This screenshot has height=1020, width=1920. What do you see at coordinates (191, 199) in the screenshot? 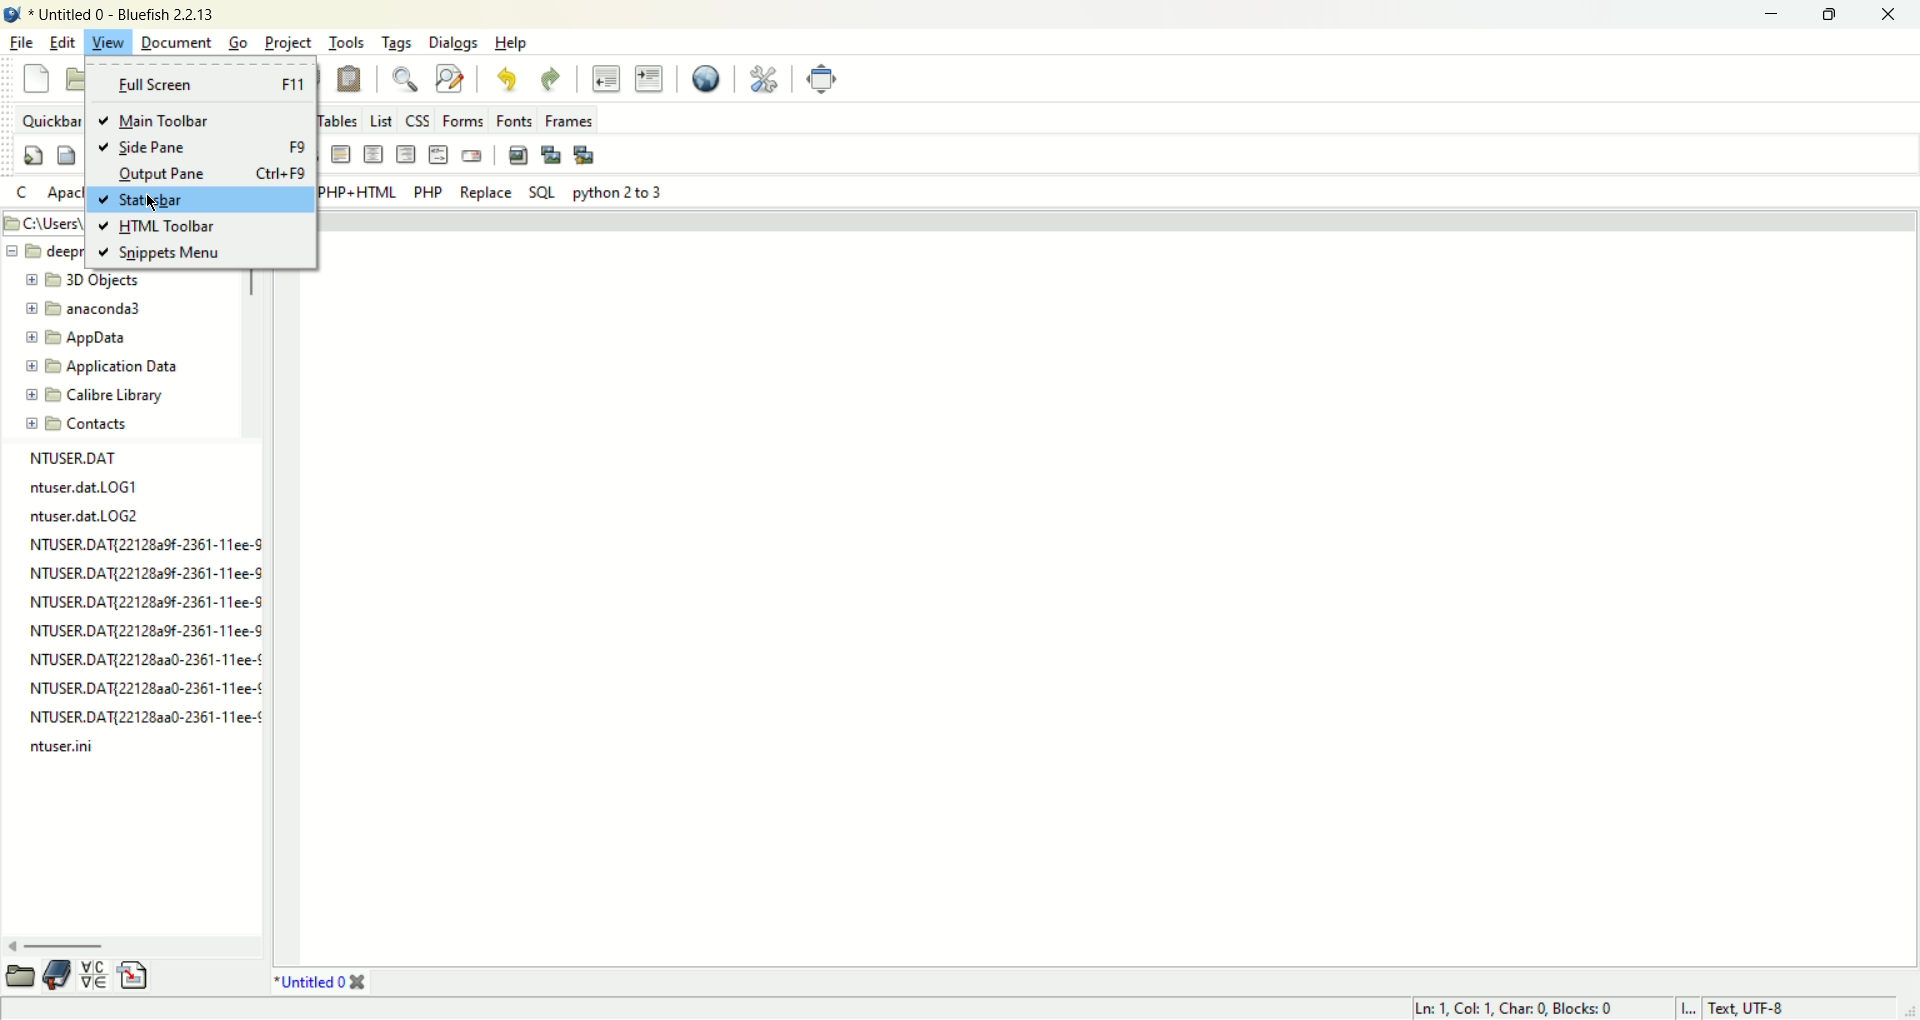
I see `status bar` at bounding box center [191, 199].